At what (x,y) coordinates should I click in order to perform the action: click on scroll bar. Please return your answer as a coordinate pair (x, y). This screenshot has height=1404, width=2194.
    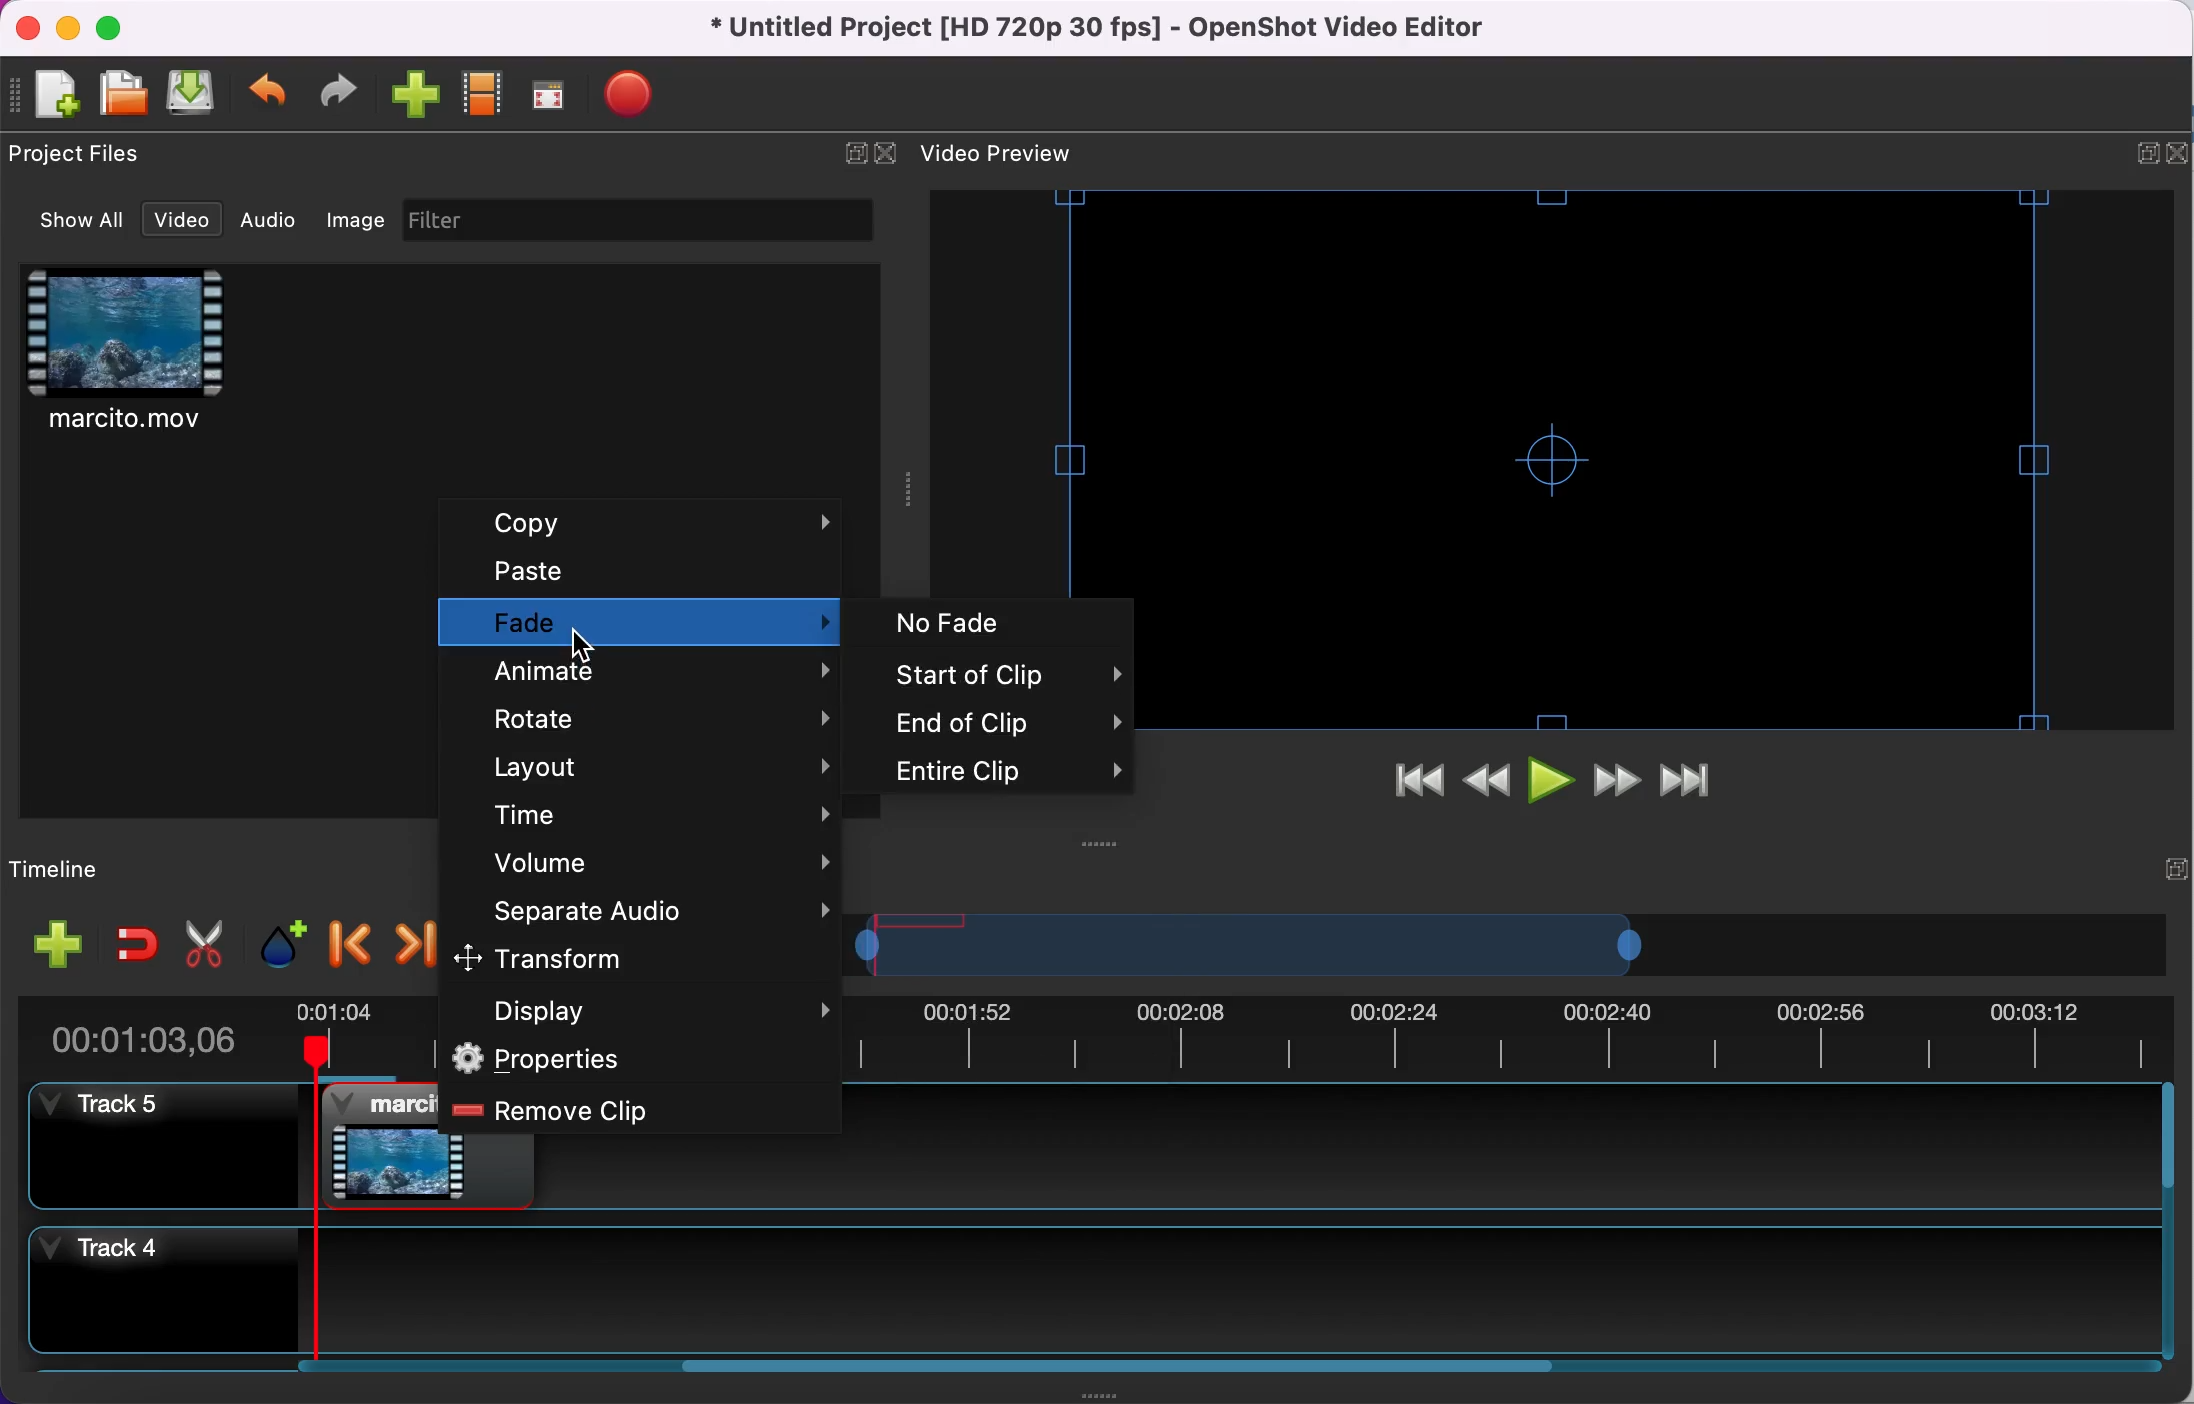
    Looking at the image, I should click on (1154, 1369).